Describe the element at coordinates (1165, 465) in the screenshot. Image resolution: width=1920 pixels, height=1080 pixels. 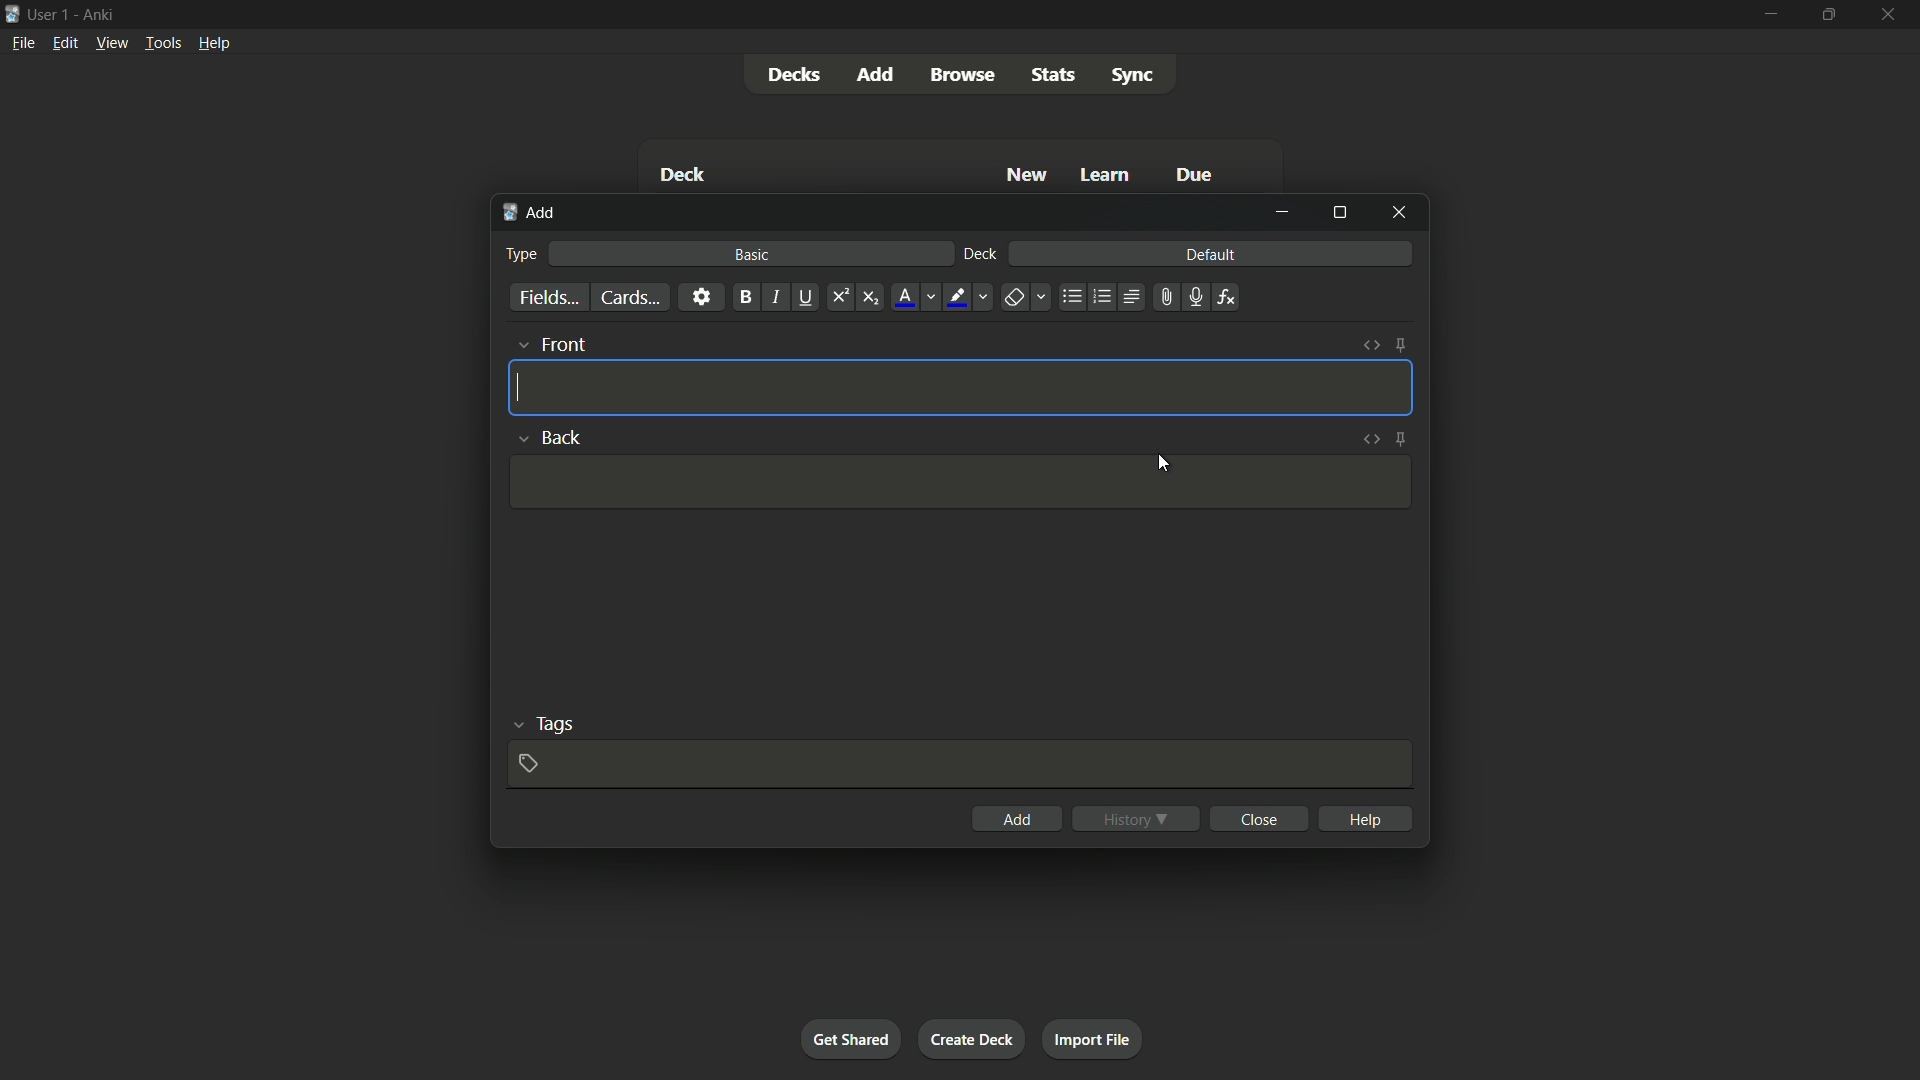
I see `cursor` at that location.